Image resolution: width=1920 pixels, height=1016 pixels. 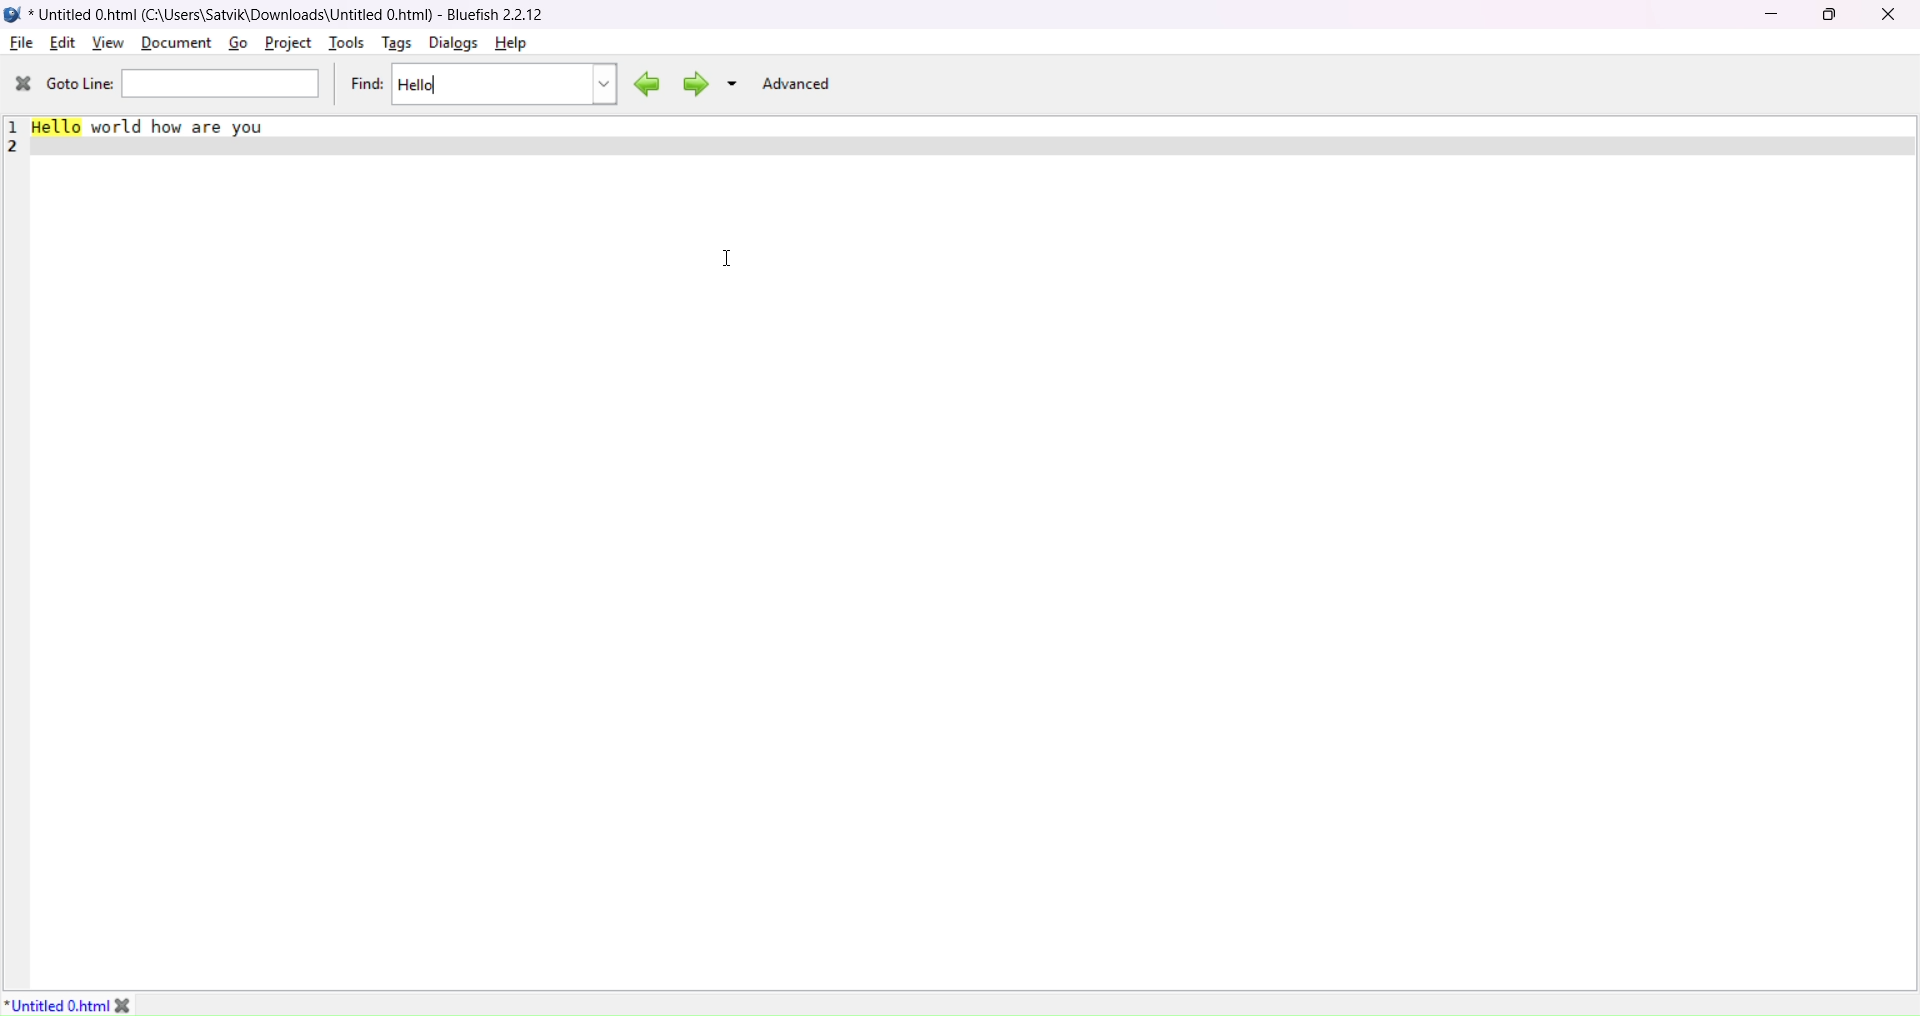 What do you see at coordinates (454, 43) in the screenshot?
I see `dialog` at bounding box center [454, 43].